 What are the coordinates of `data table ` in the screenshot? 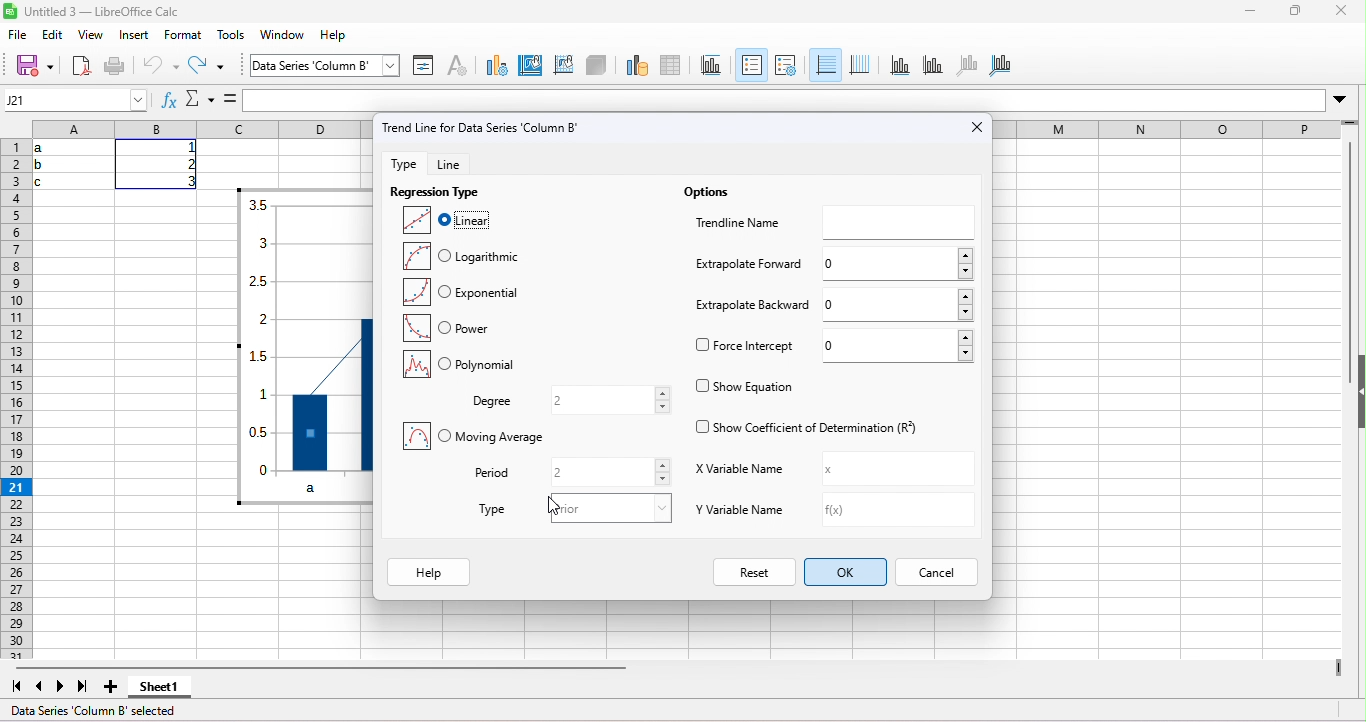 It's located at (677, 63).